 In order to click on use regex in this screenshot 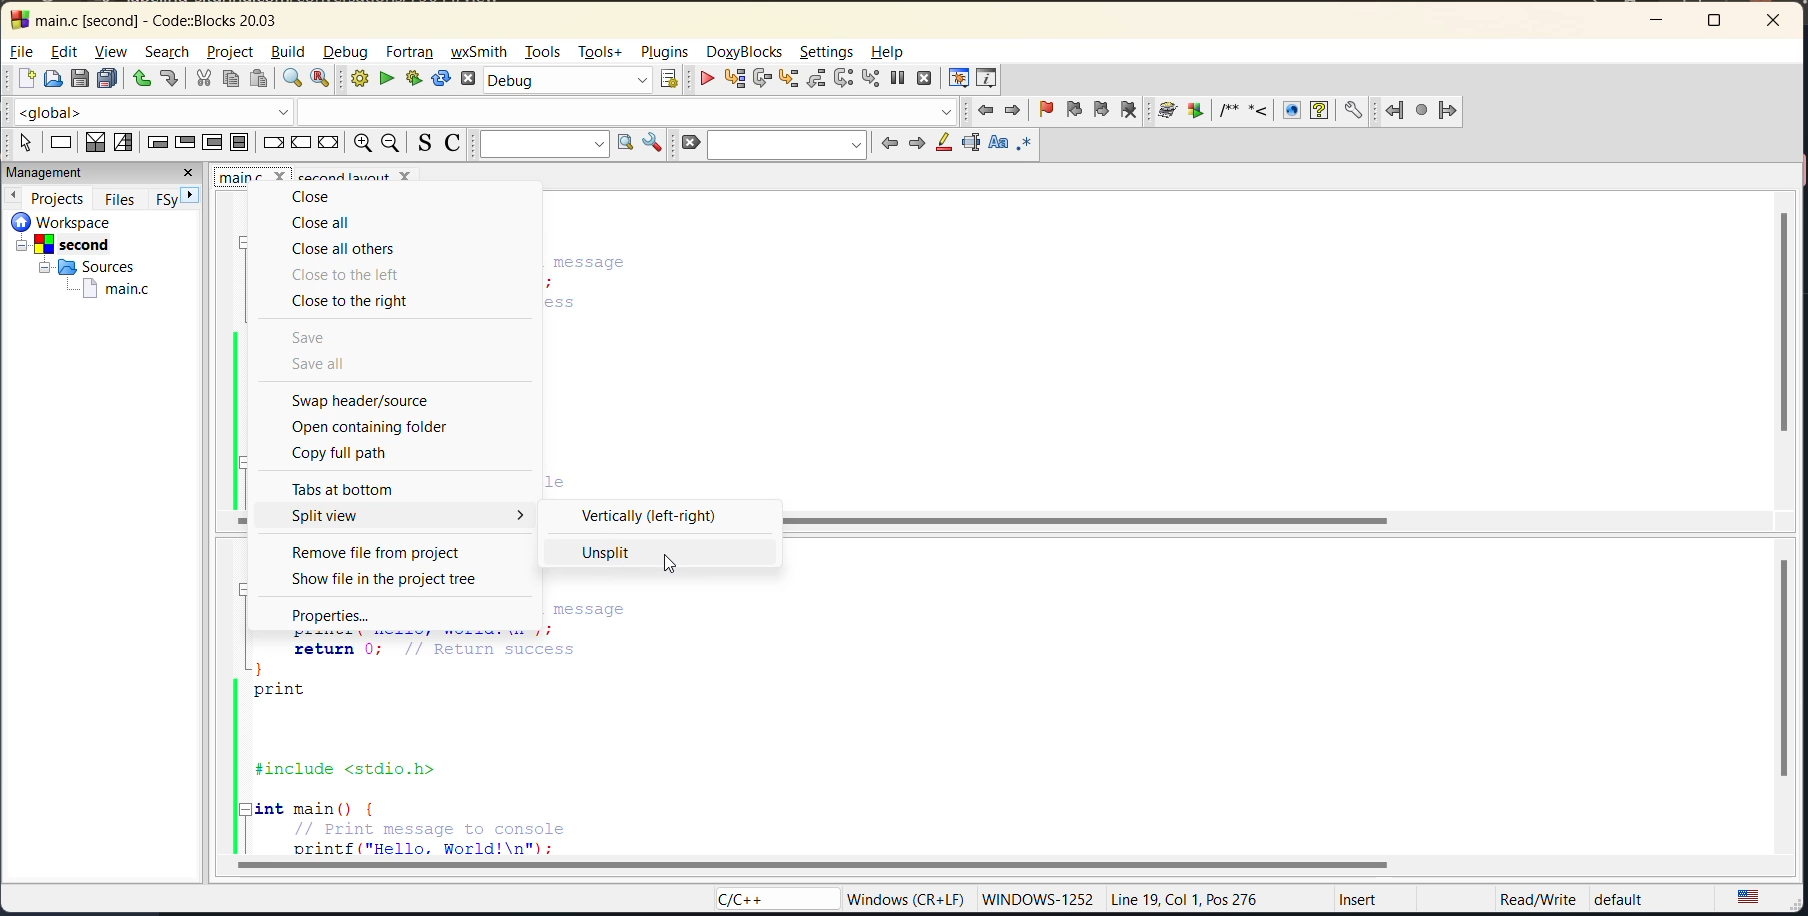, I will do `click(1024, 145)`.